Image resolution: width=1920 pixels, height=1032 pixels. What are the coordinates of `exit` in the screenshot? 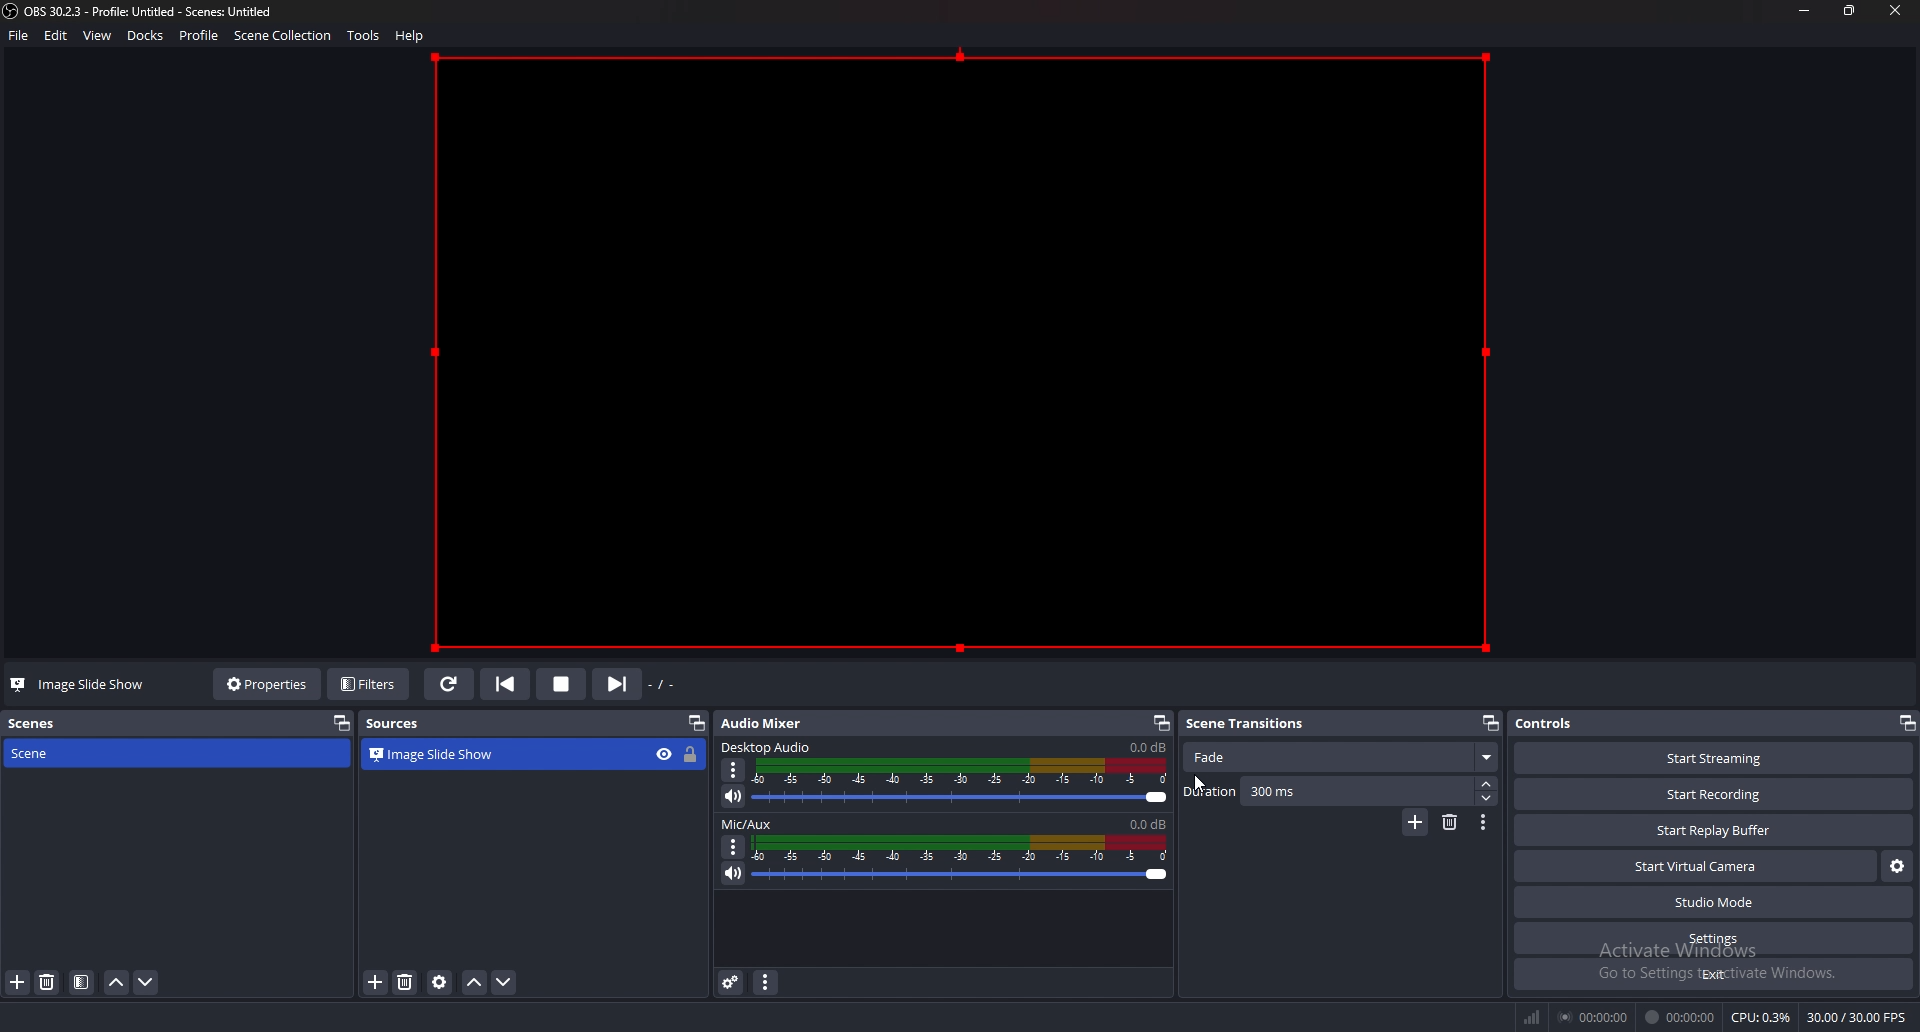 It's located at (1712, 974).